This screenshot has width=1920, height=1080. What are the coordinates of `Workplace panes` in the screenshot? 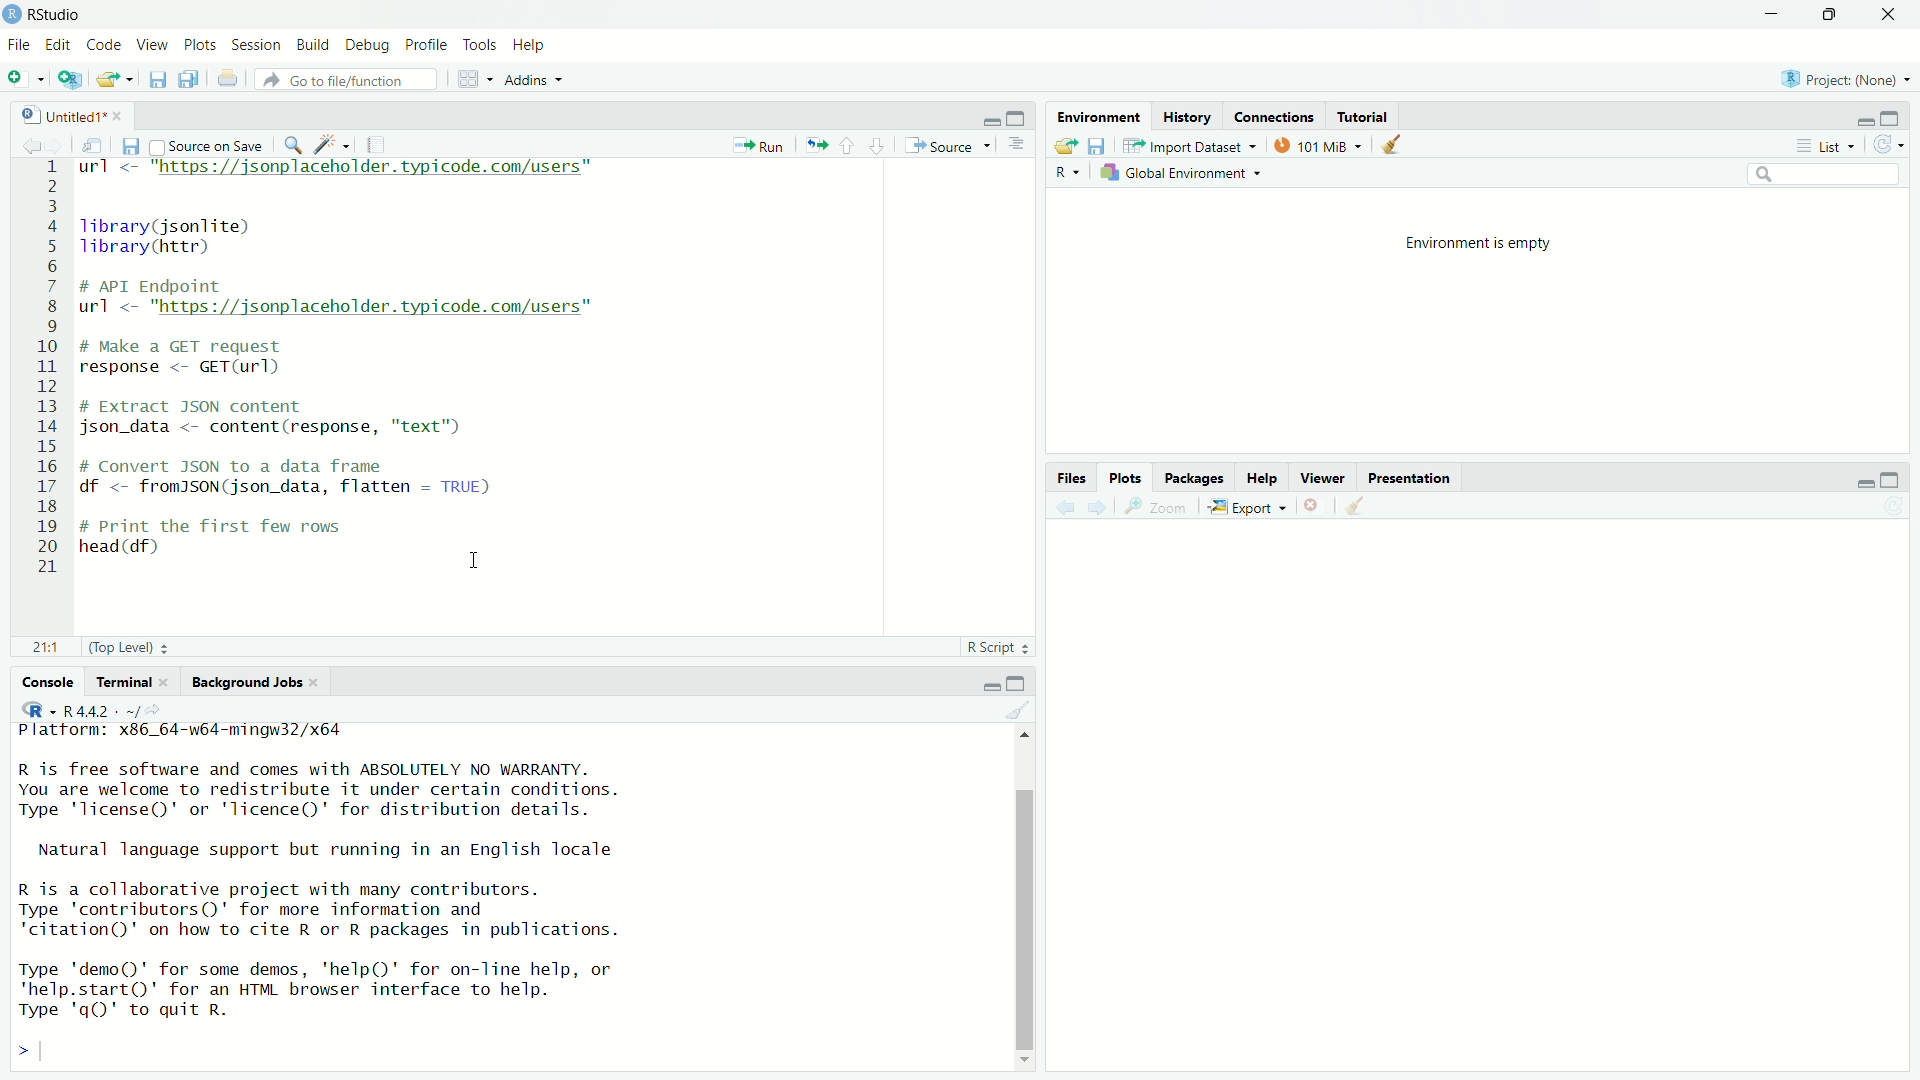 It's located at (476, 79).